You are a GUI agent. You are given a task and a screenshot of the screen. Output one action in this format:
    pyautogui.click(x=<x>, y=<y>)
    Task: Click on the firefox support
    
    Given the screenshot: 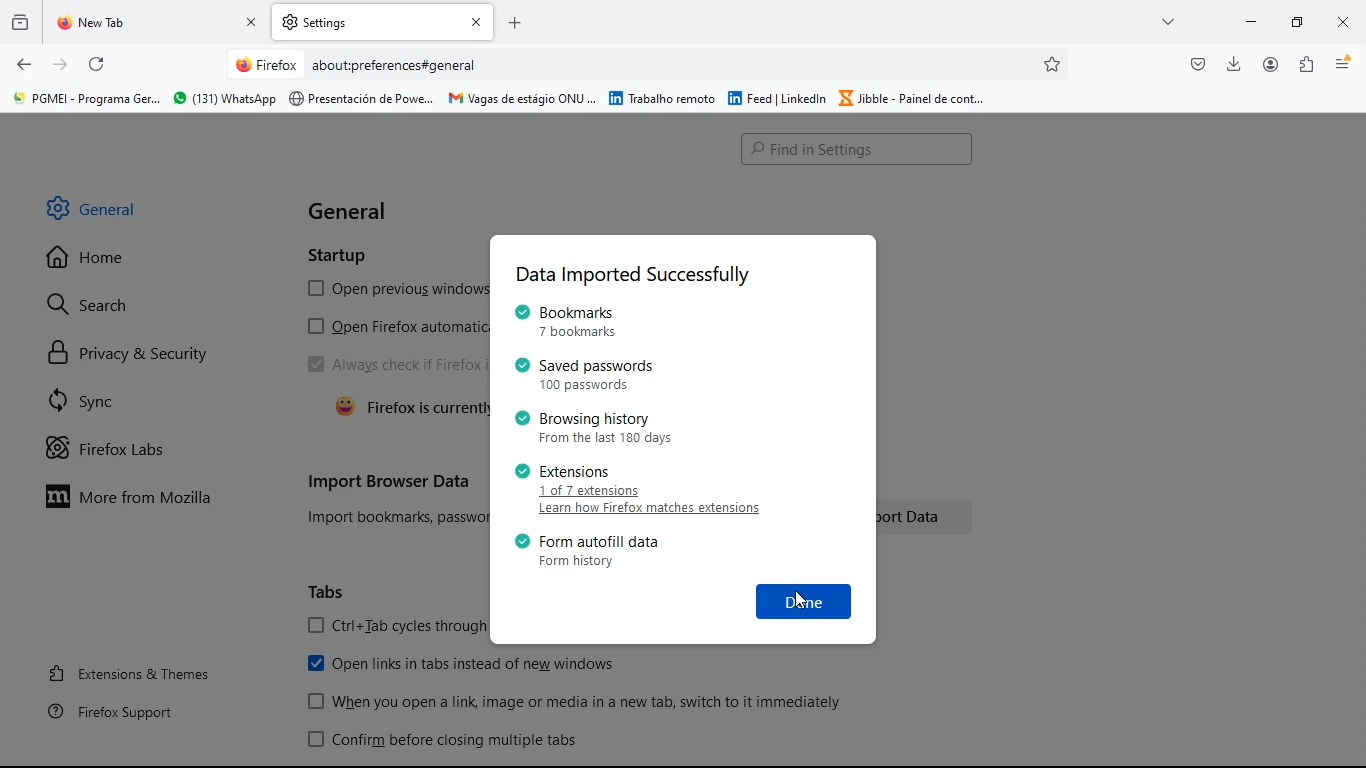 What is the action you would take?
    pyautogui.click(x=122, y=711)
    